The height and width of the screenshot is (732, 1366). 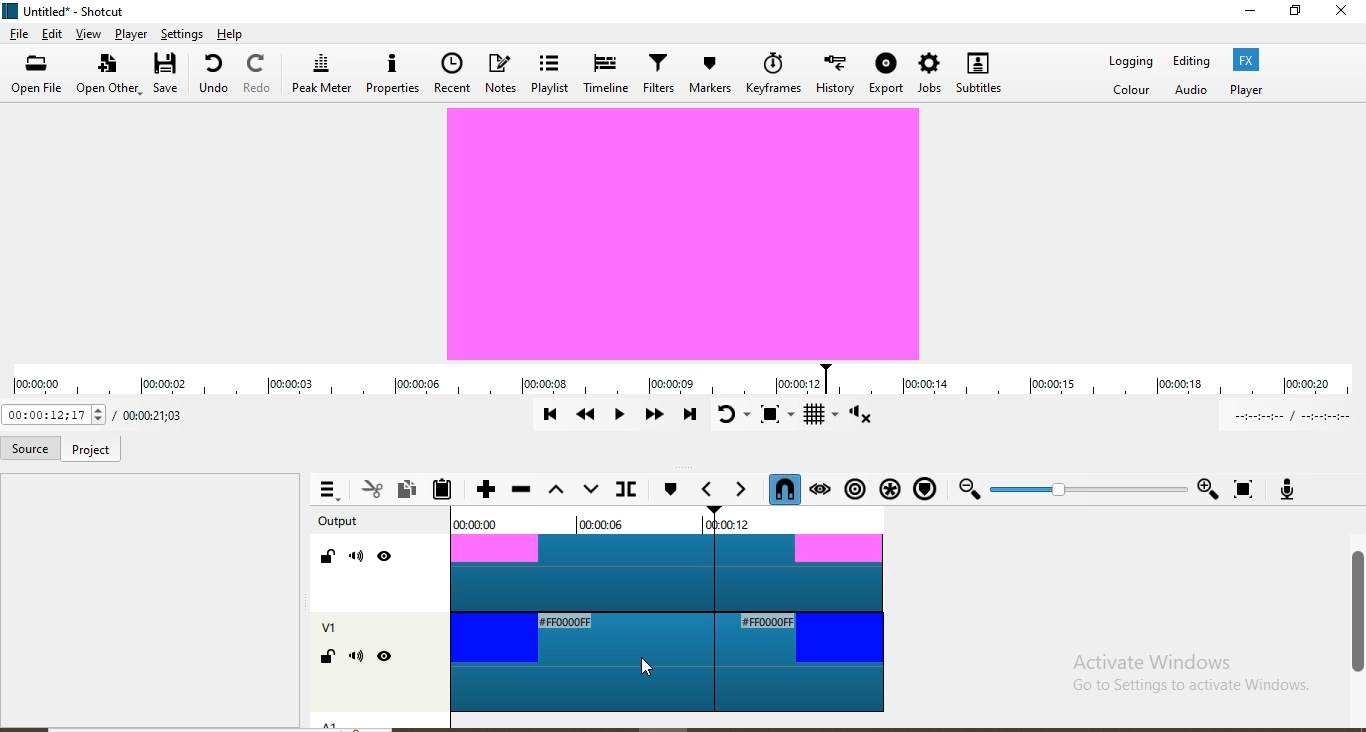 I want to click on Paste , so click(x=443, y=488).